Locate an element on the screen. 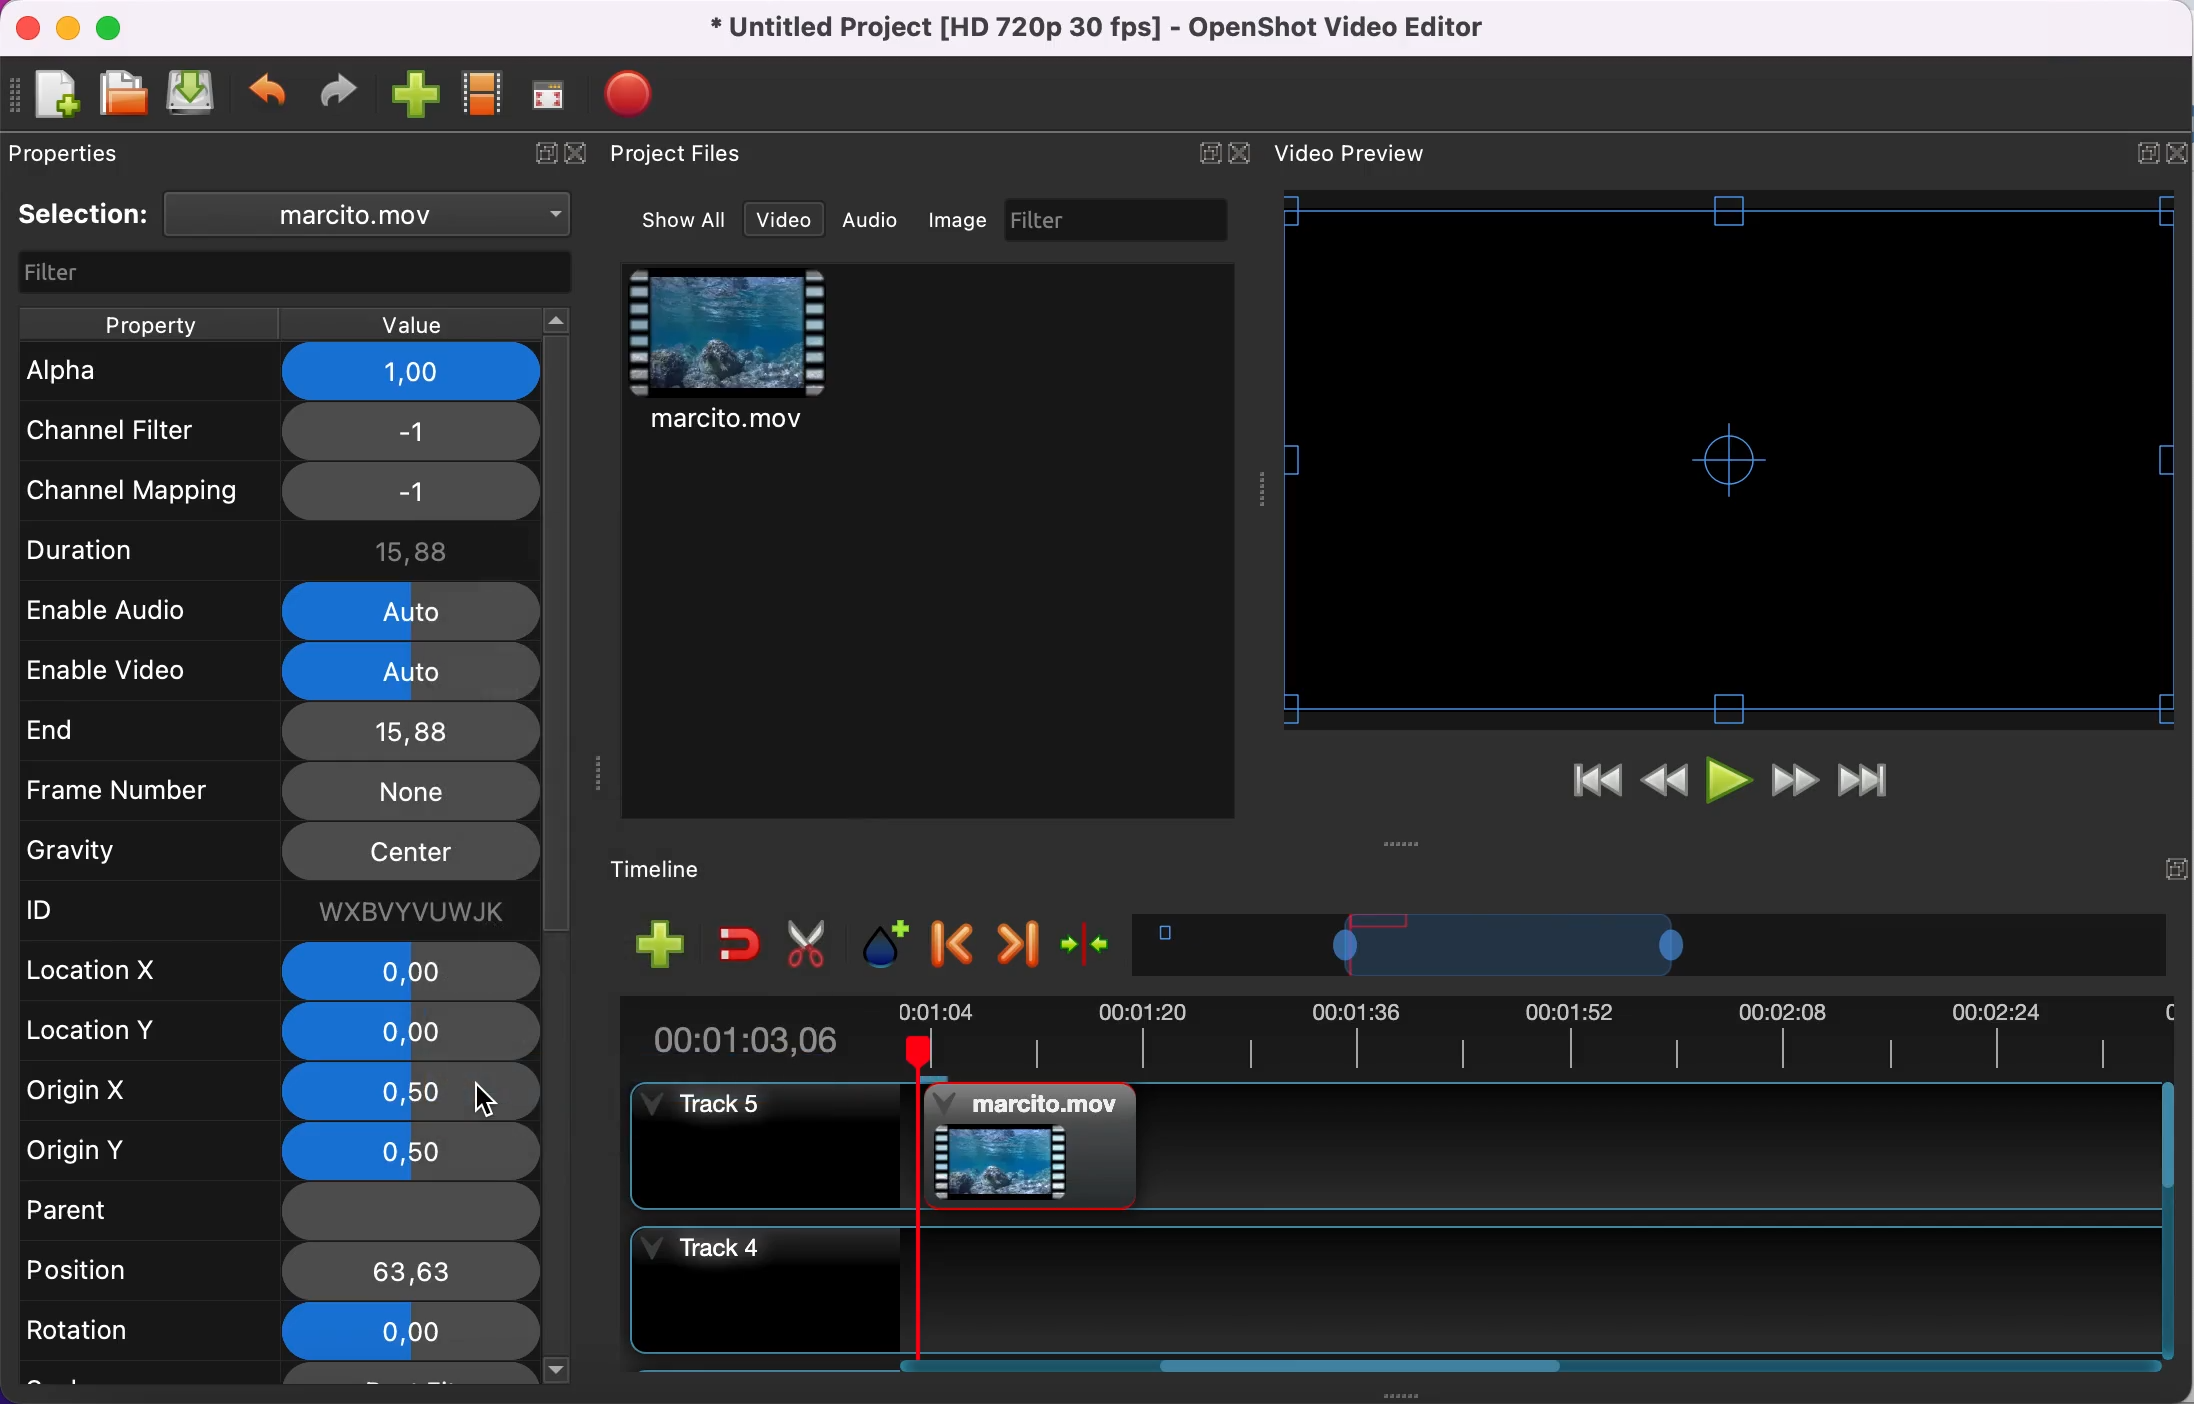  end 15,88 is located at coordinates (275, 730).